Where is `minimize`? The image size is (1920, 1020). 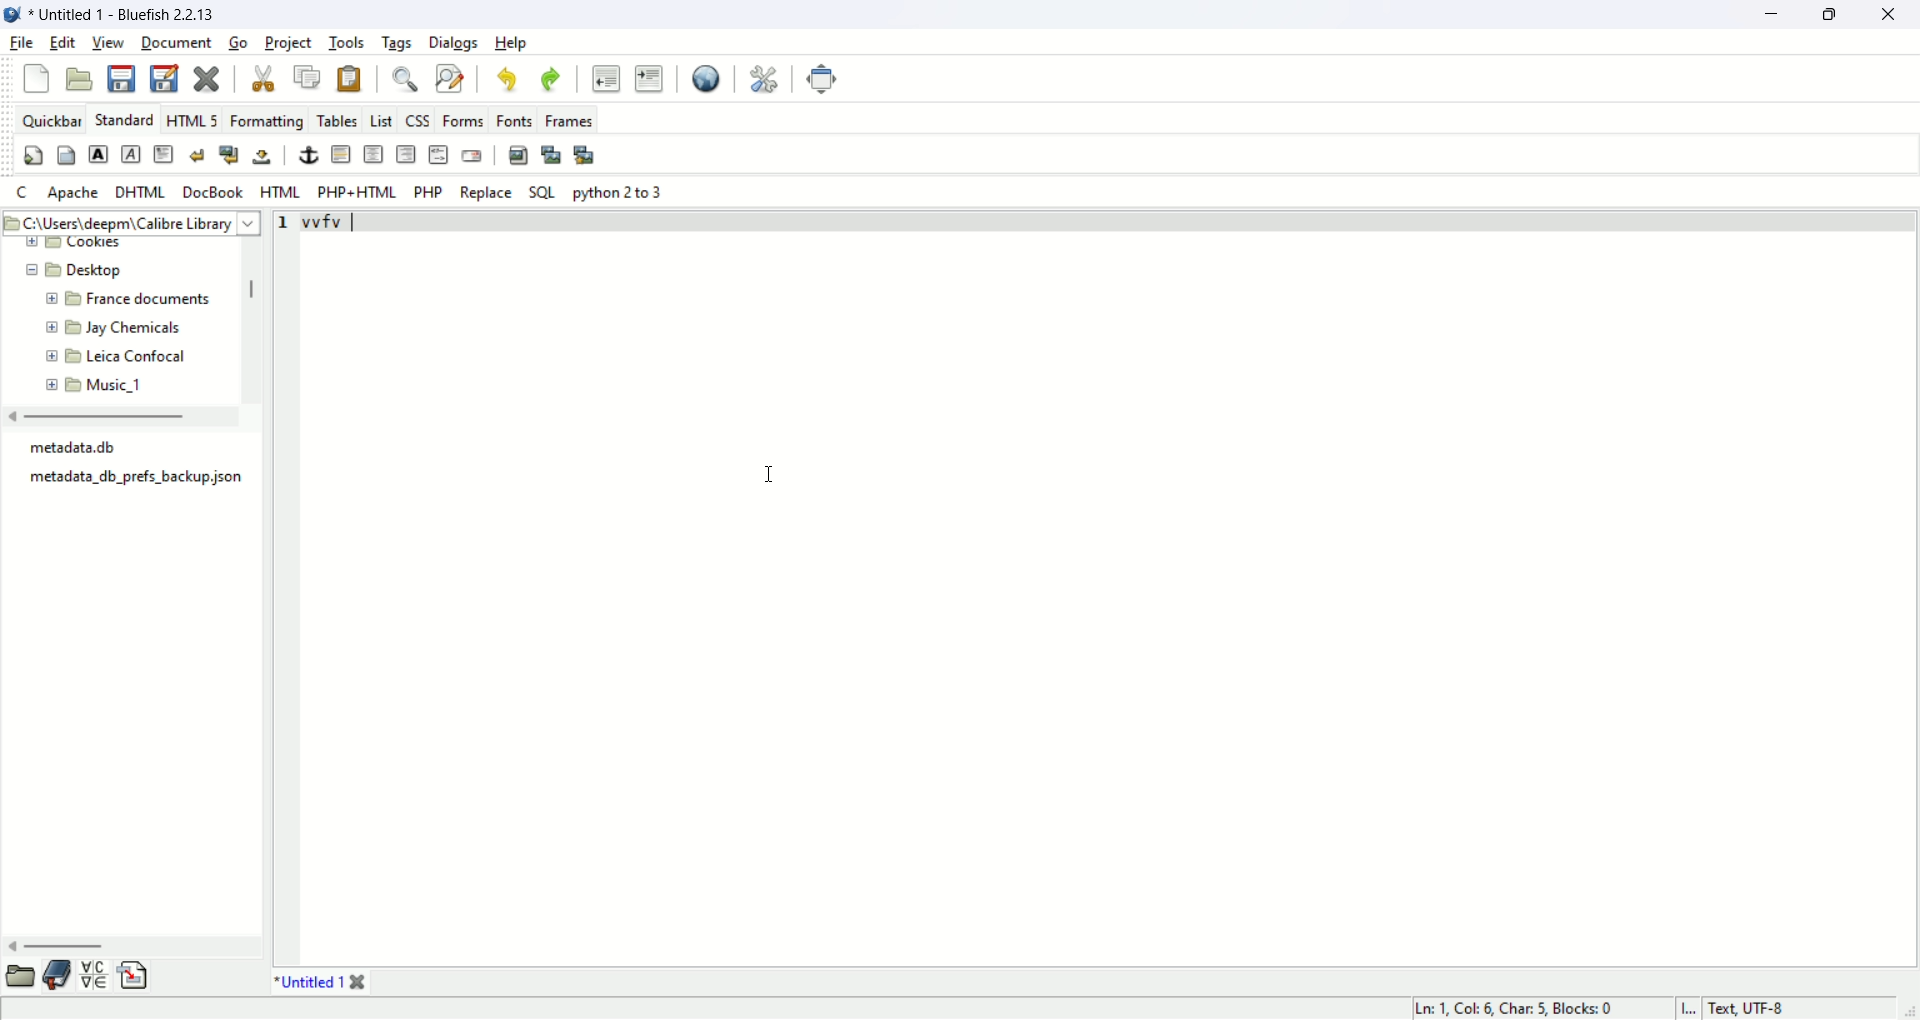 minimize is located at coordinates (1769, 13).